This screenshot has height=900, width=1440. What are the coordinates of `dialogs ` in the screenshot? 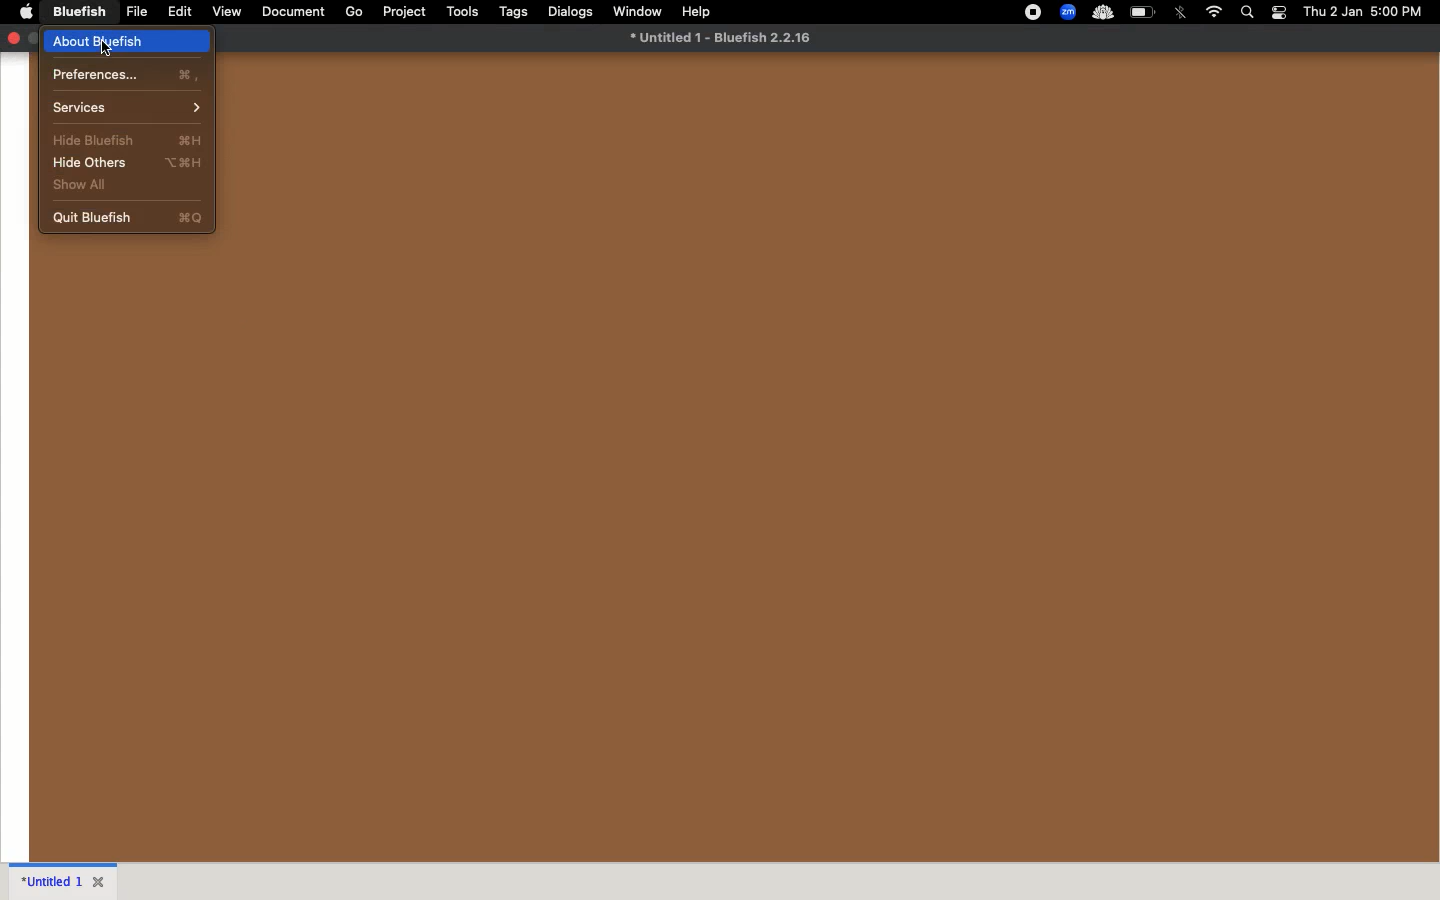 It's located at (570, 10).